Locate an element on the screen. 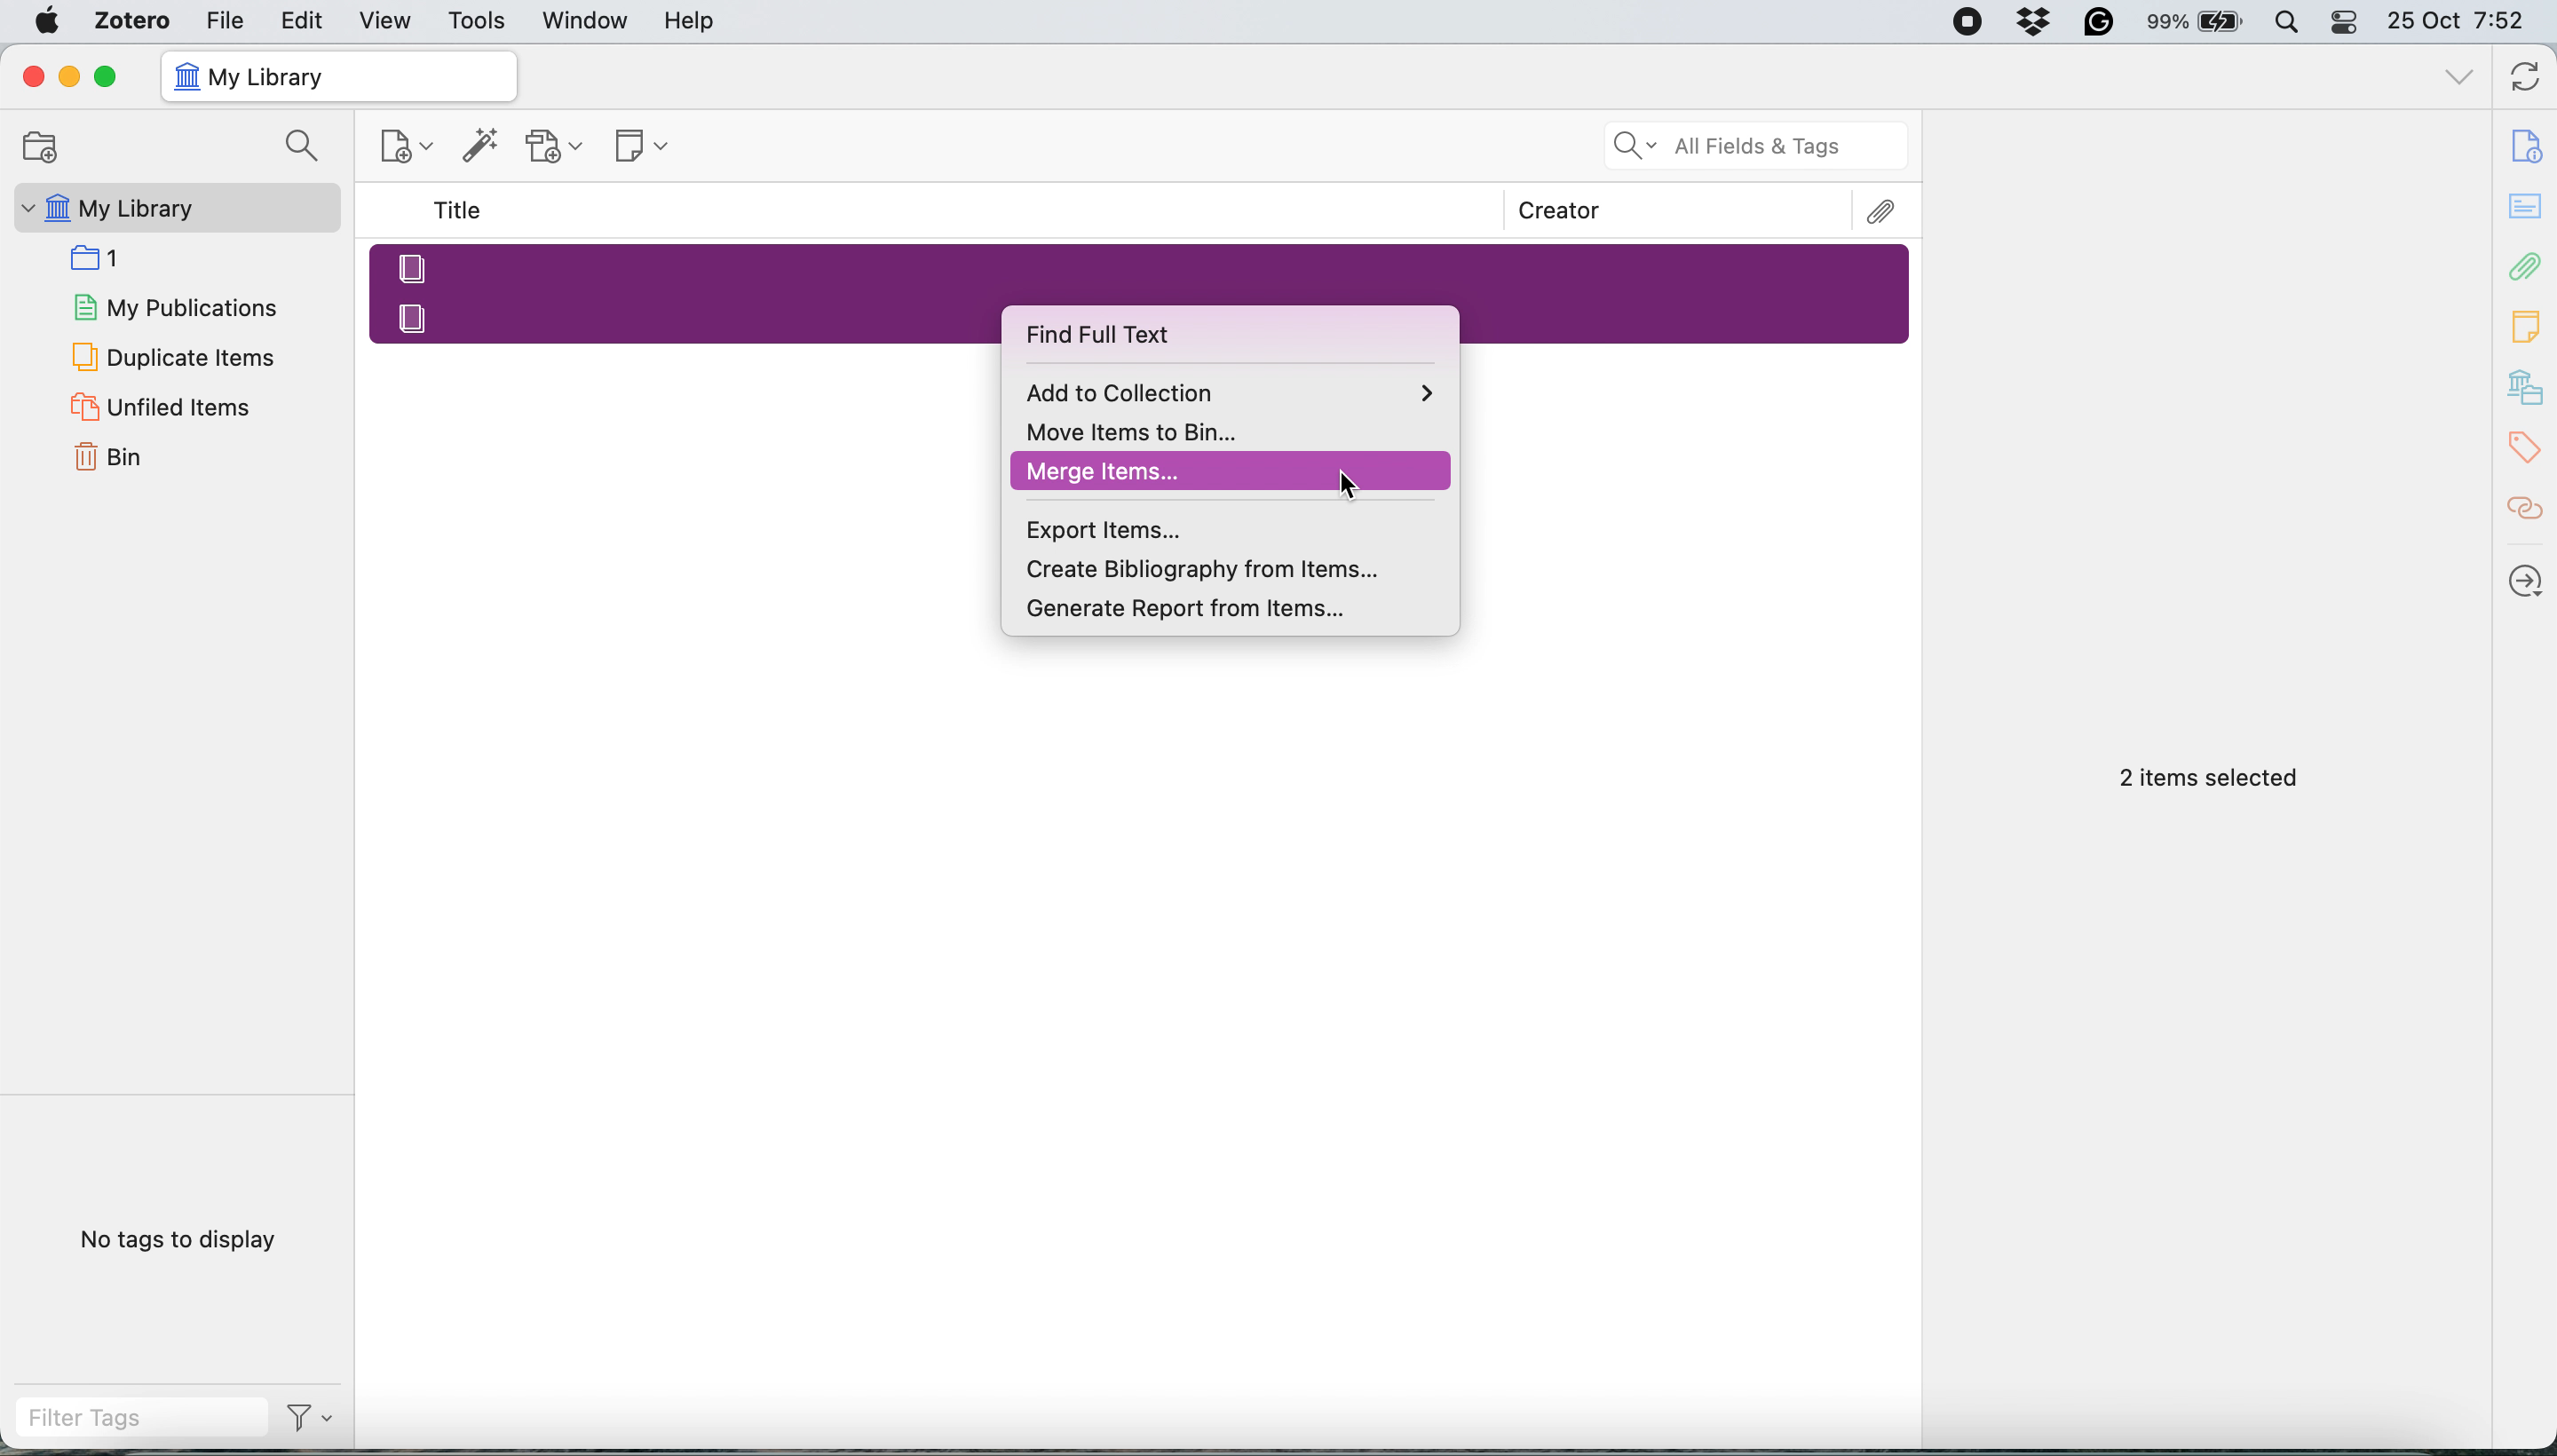  Generate Report from Items... is located at coordinates (1234, 613).